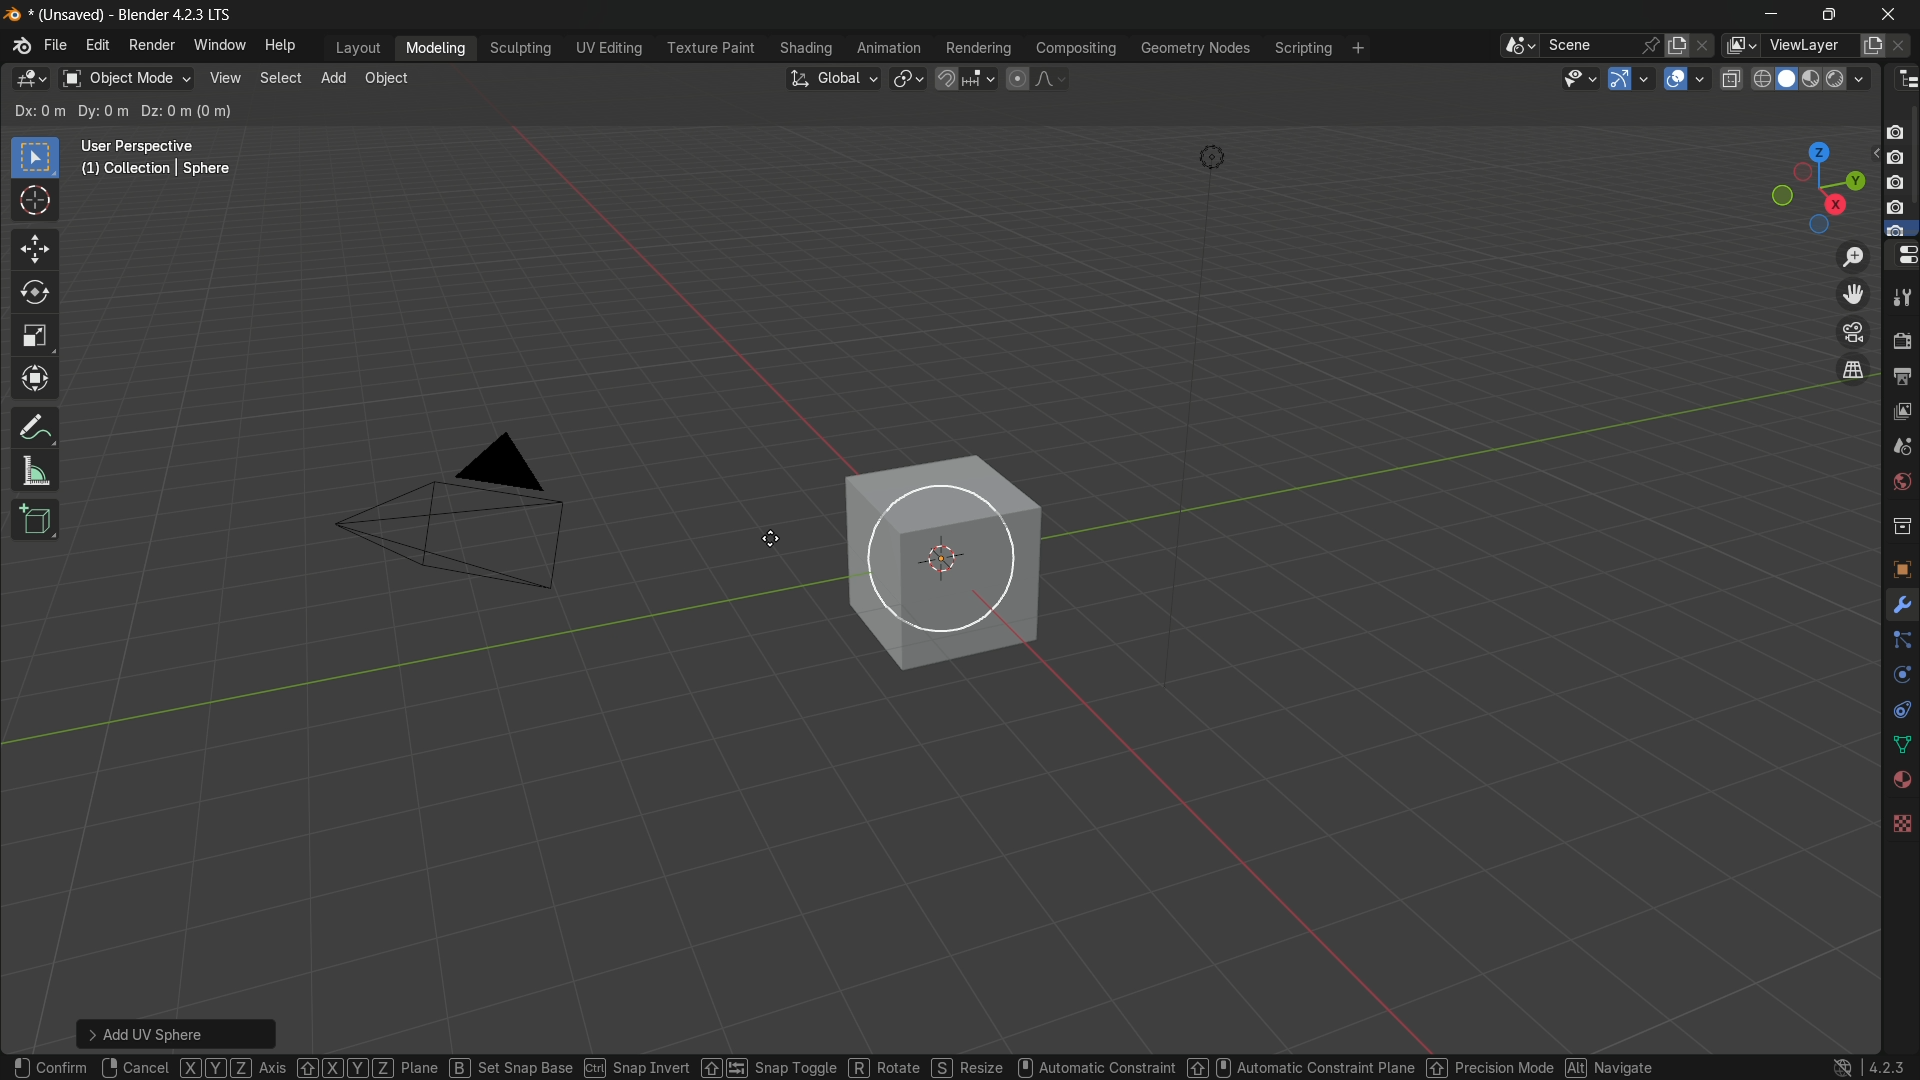  I want to click on scale, so click(37, 338).